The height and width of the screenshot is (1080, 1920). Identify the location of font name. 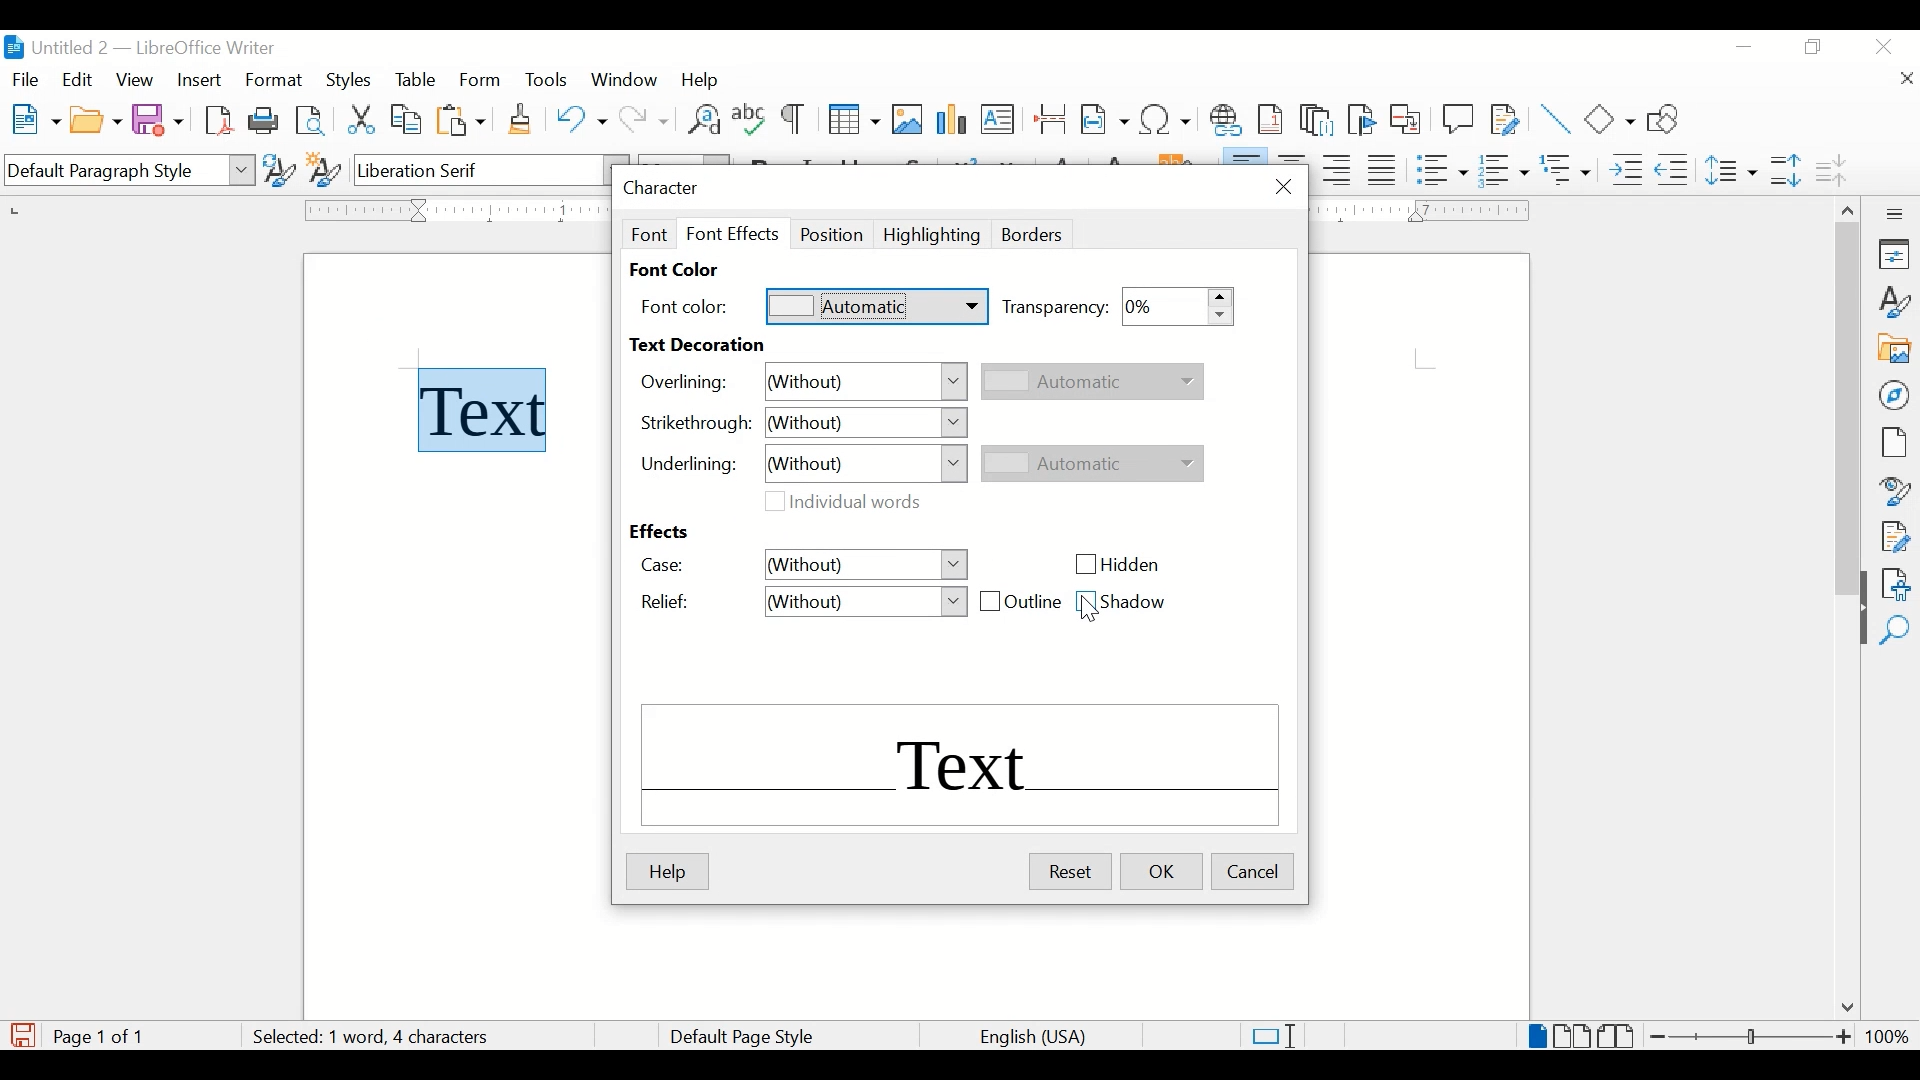
(493, 169).